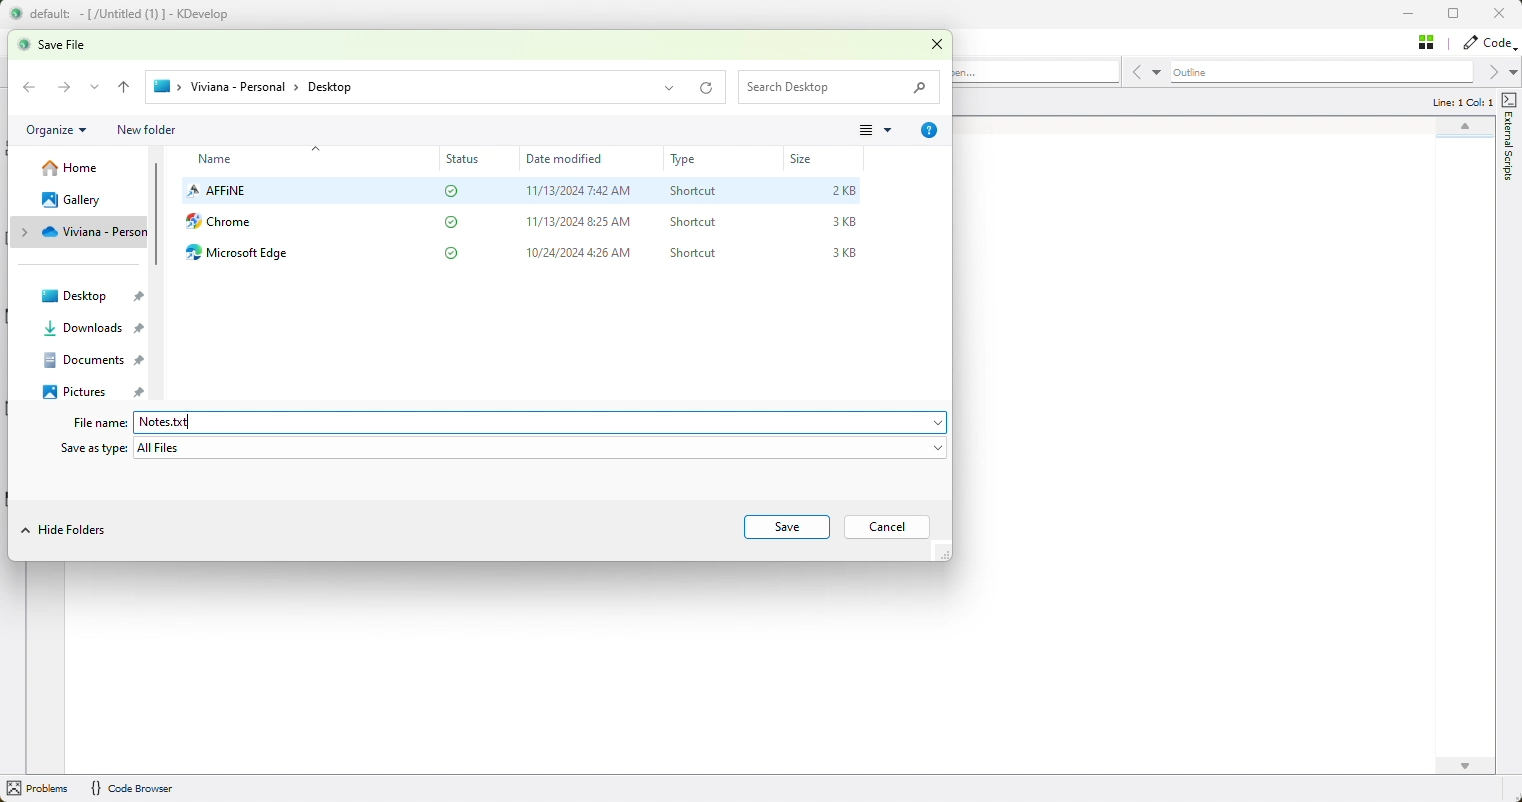  What do you see at coordinates (693, 188) in the screenshot?
I see `Shortcut` at bounding box center [693, 188].